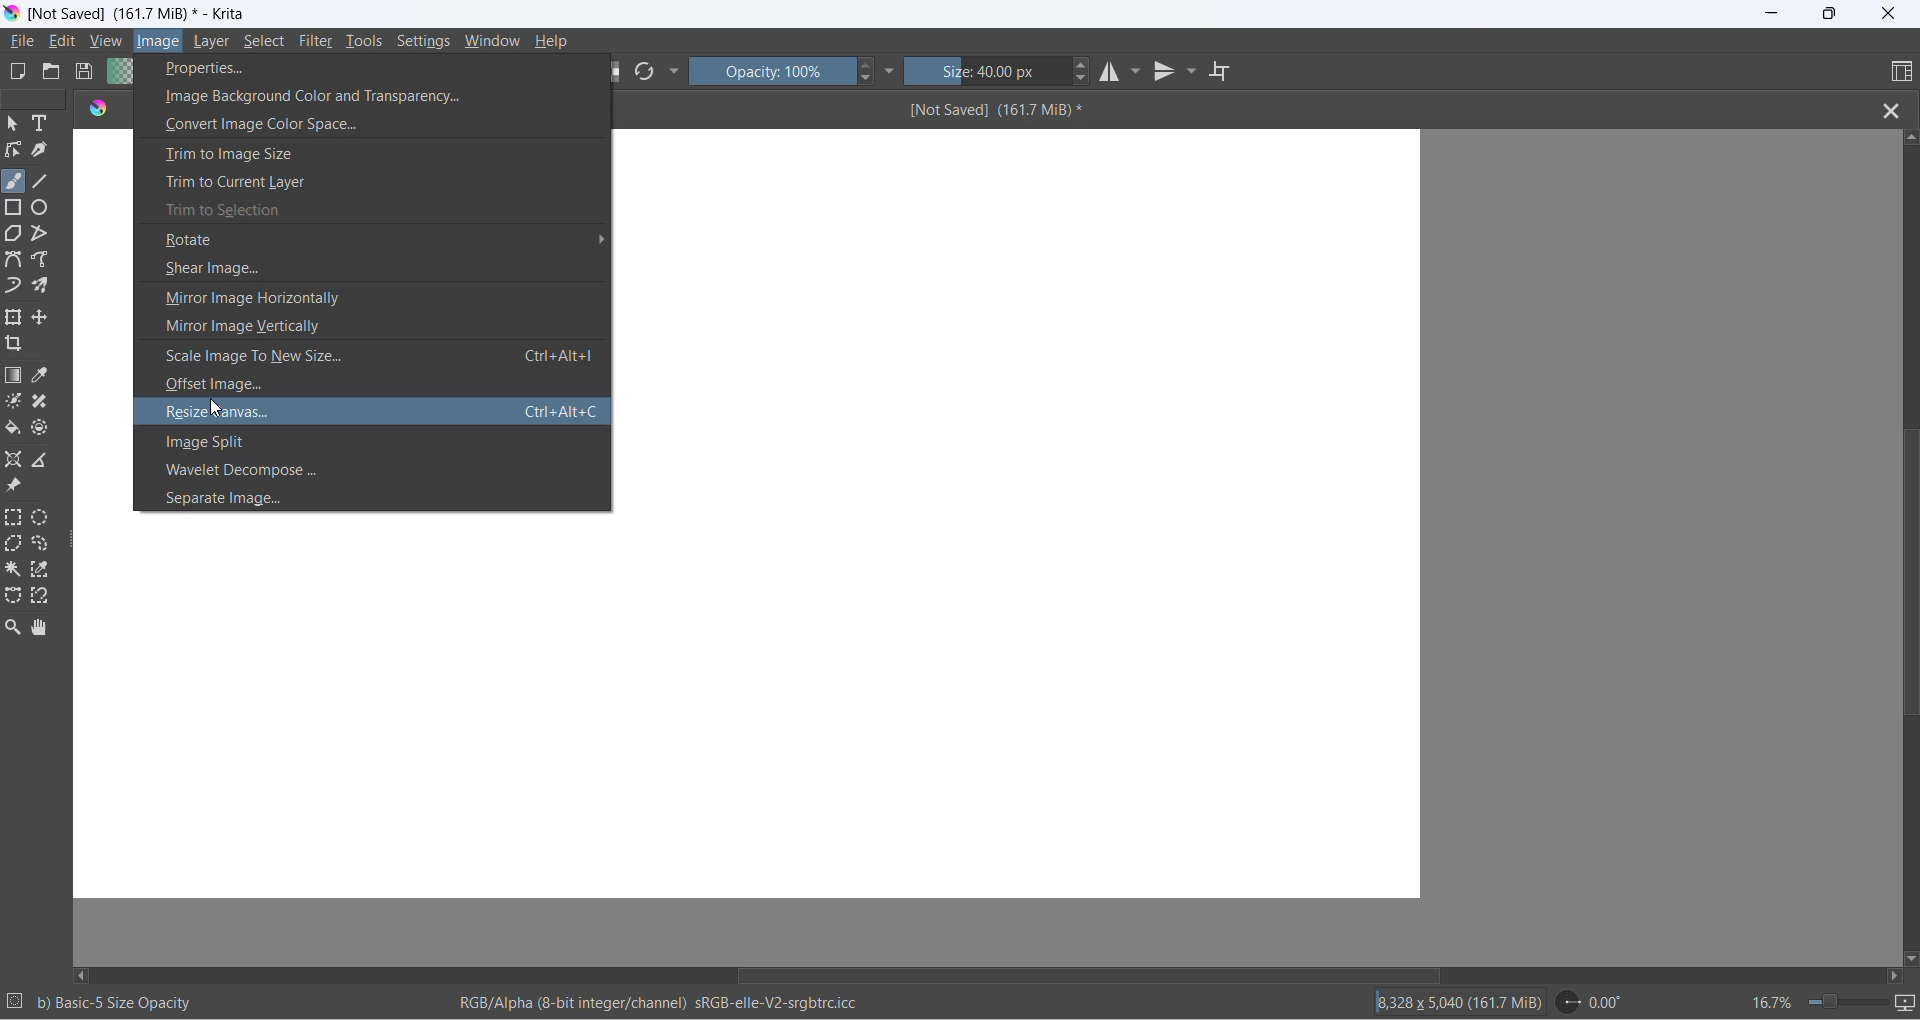 The height and width of the screenshot is (1020, 1920). I want to click on vertical scroll bar, so click(1905, 577).